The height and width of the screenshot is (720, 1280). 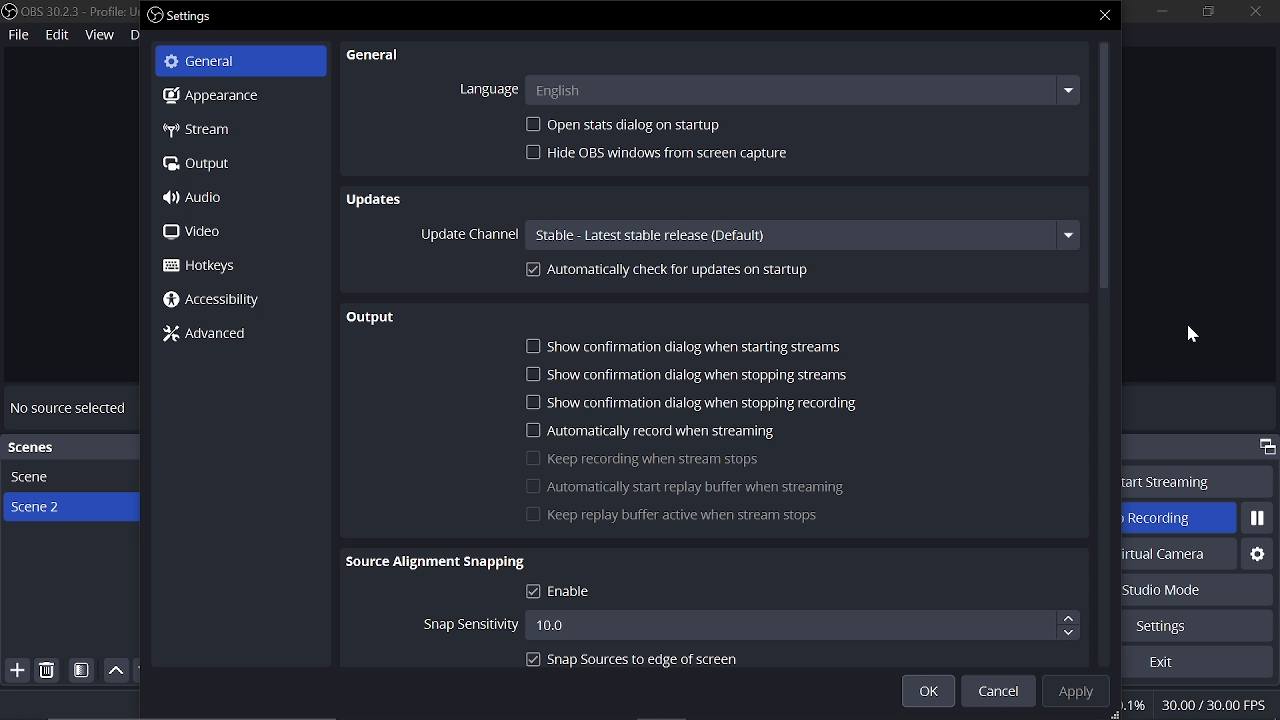 What do you see at coordinates (116, 671) in the screenshot?
I see `move scene up` at bounding box center [116, 671].